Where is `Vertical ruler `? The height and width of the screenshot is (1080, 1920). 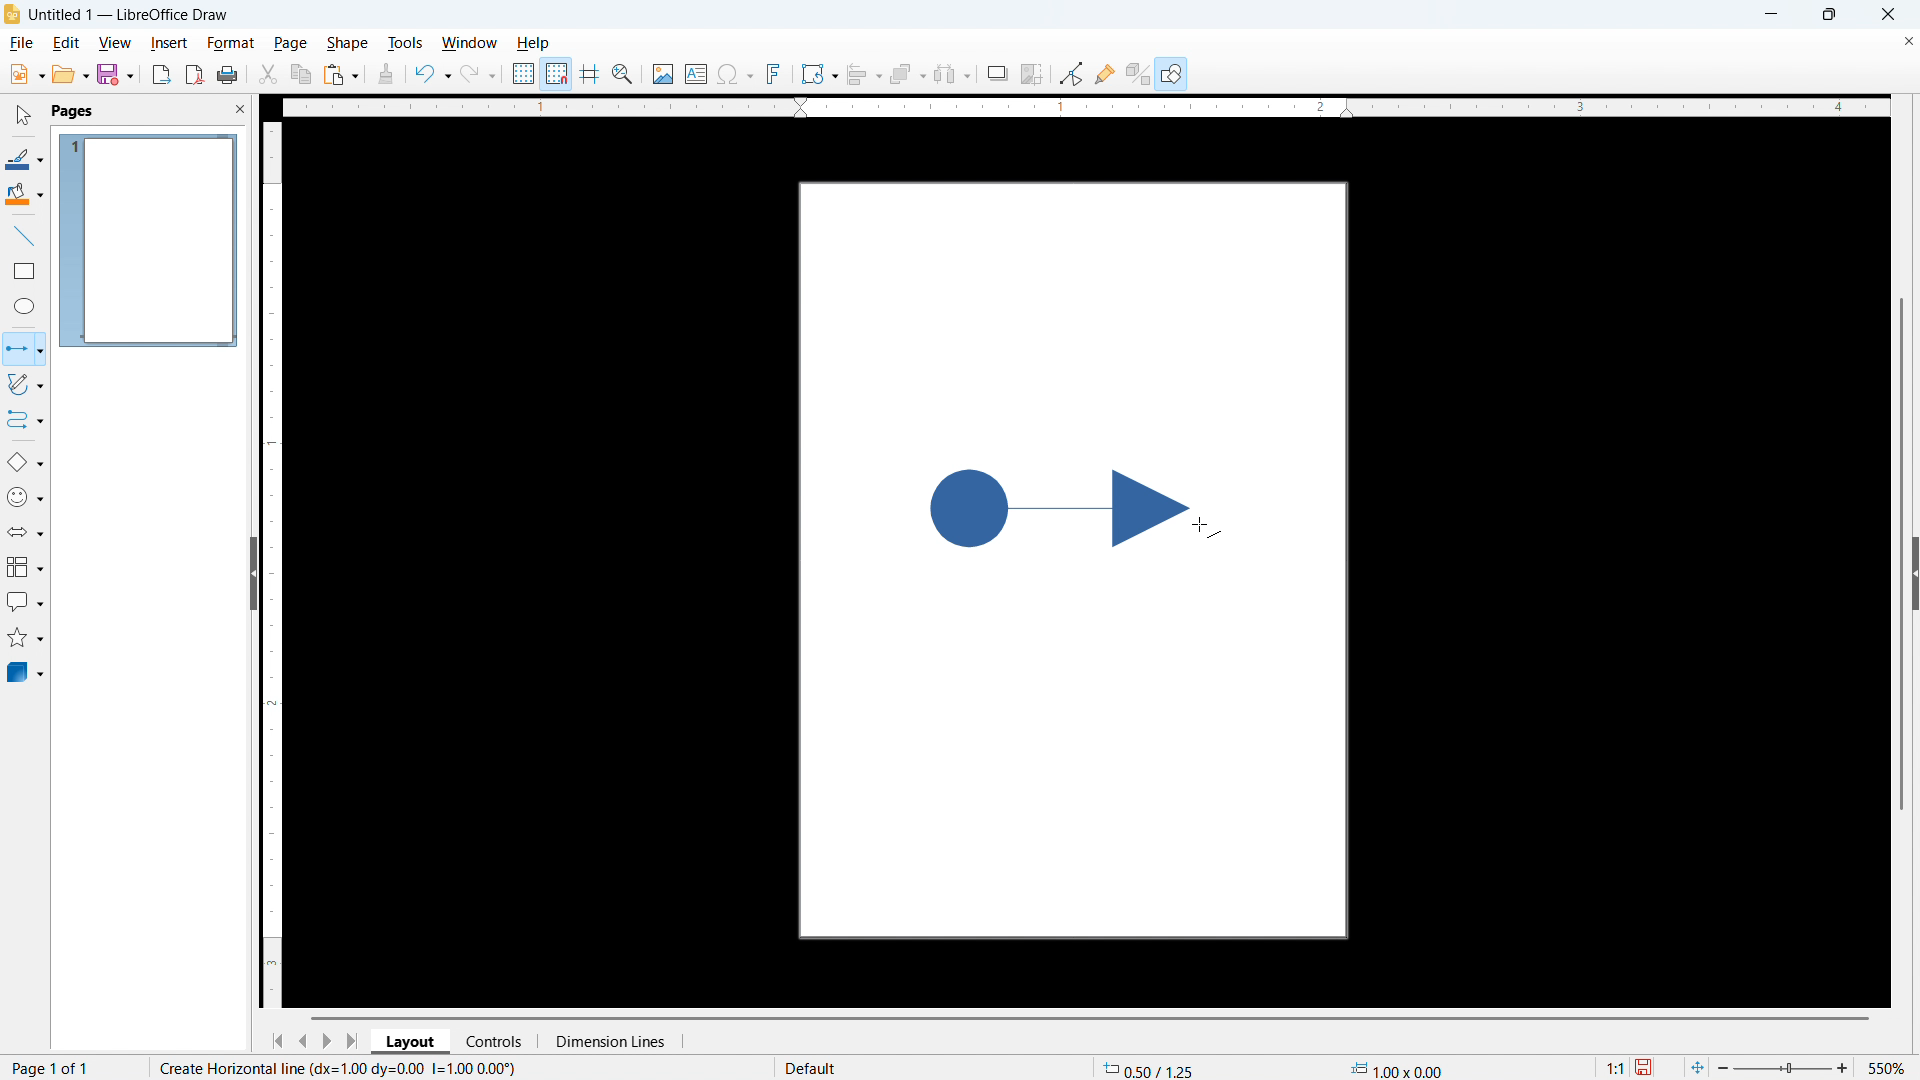
Vertical ruler  is located at coordinates (273, 565).